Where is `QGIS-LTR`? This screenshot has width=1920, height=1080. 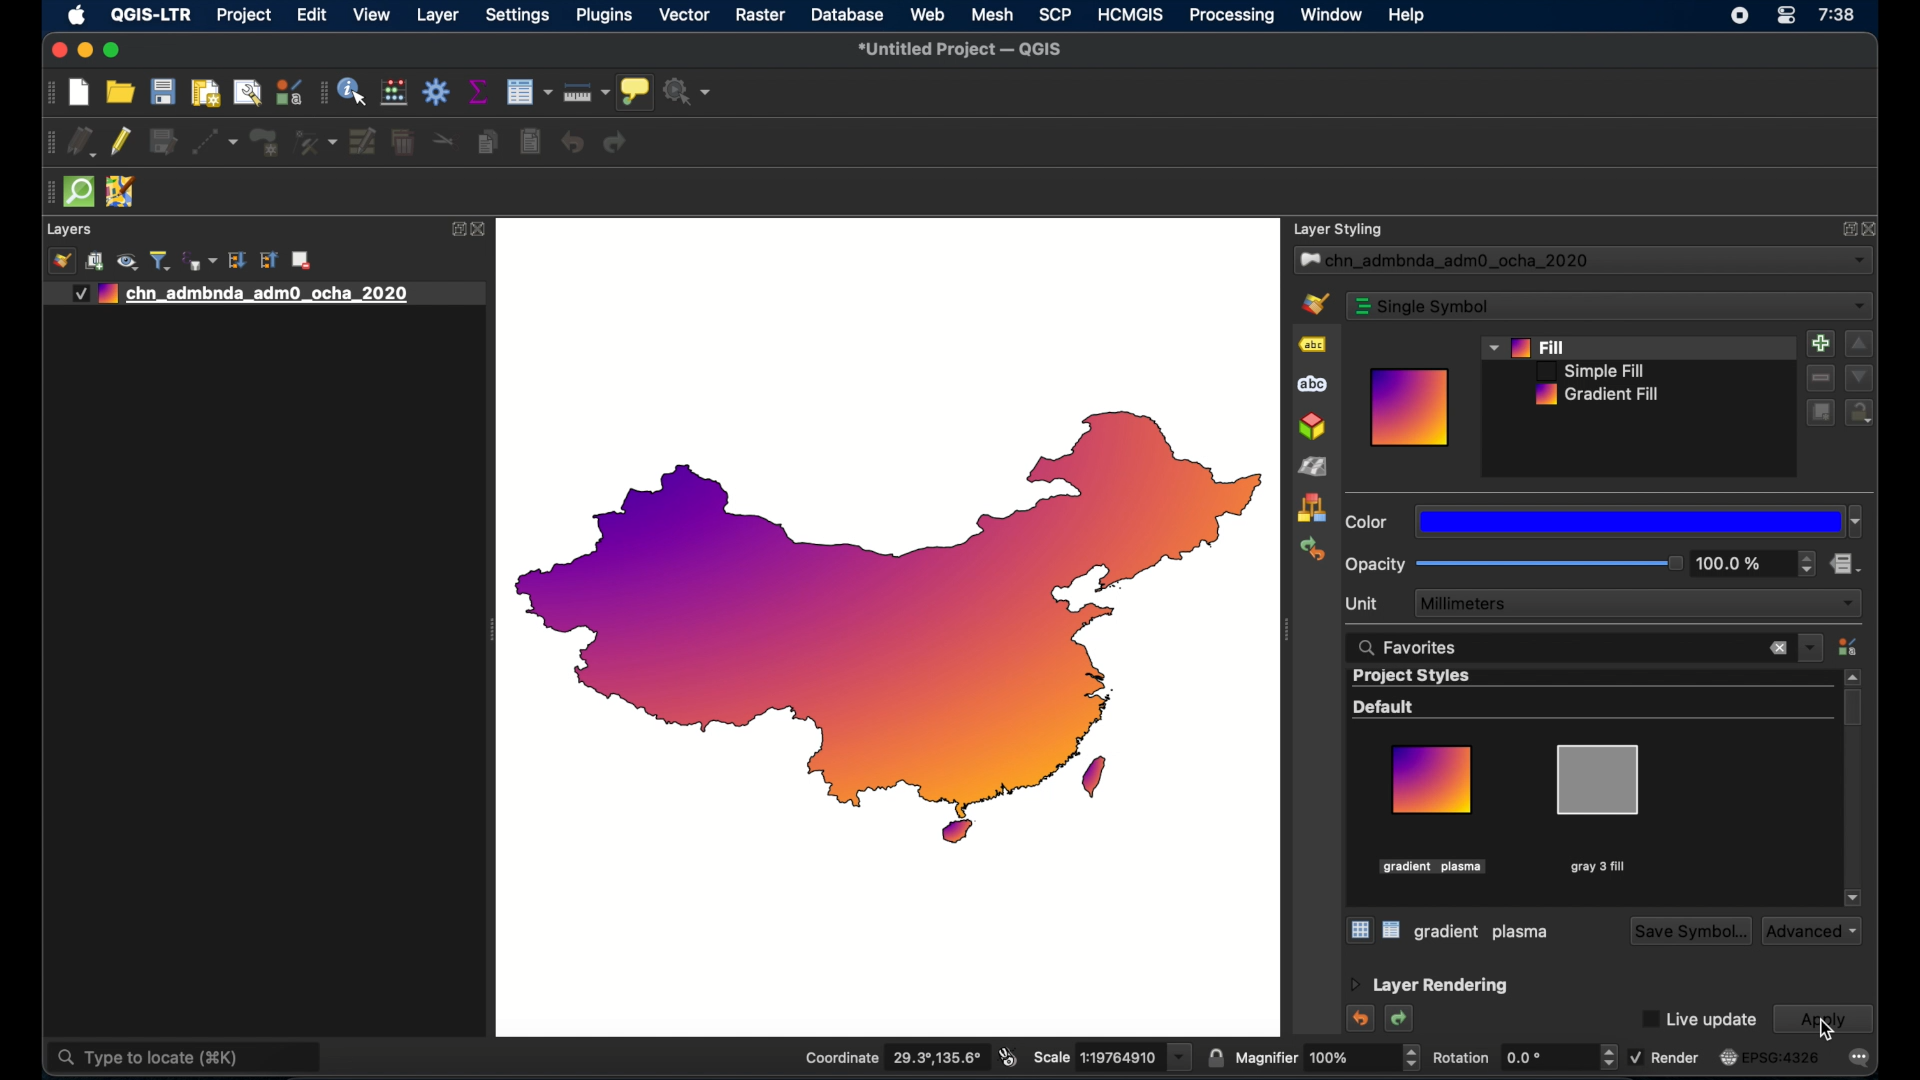
QGIS-LTR is located at coordinates (151, 16).